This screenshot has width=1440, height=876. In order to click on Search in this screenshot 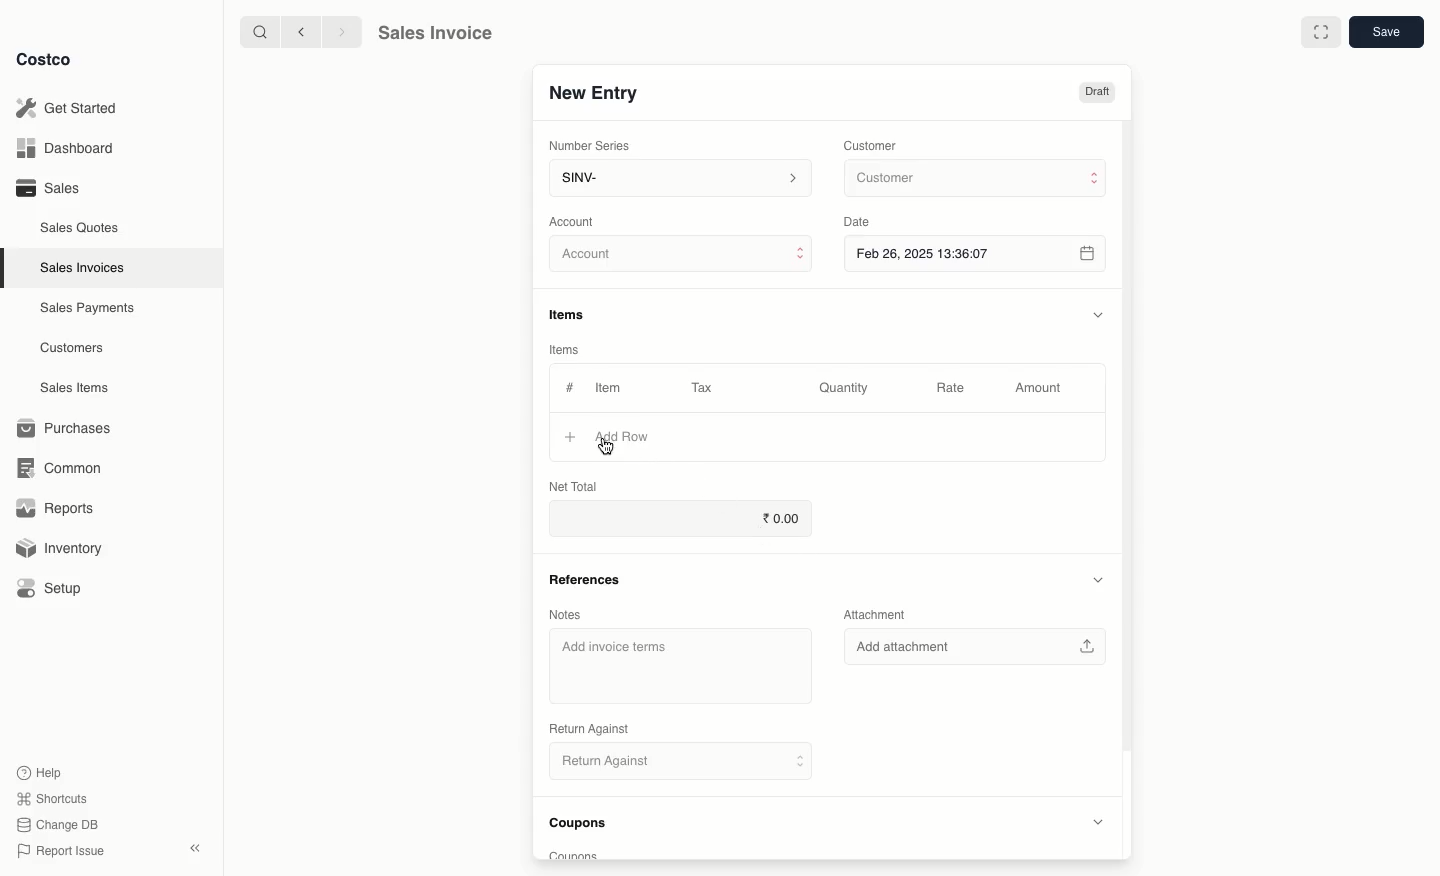, I will do `click(257, 31)`.